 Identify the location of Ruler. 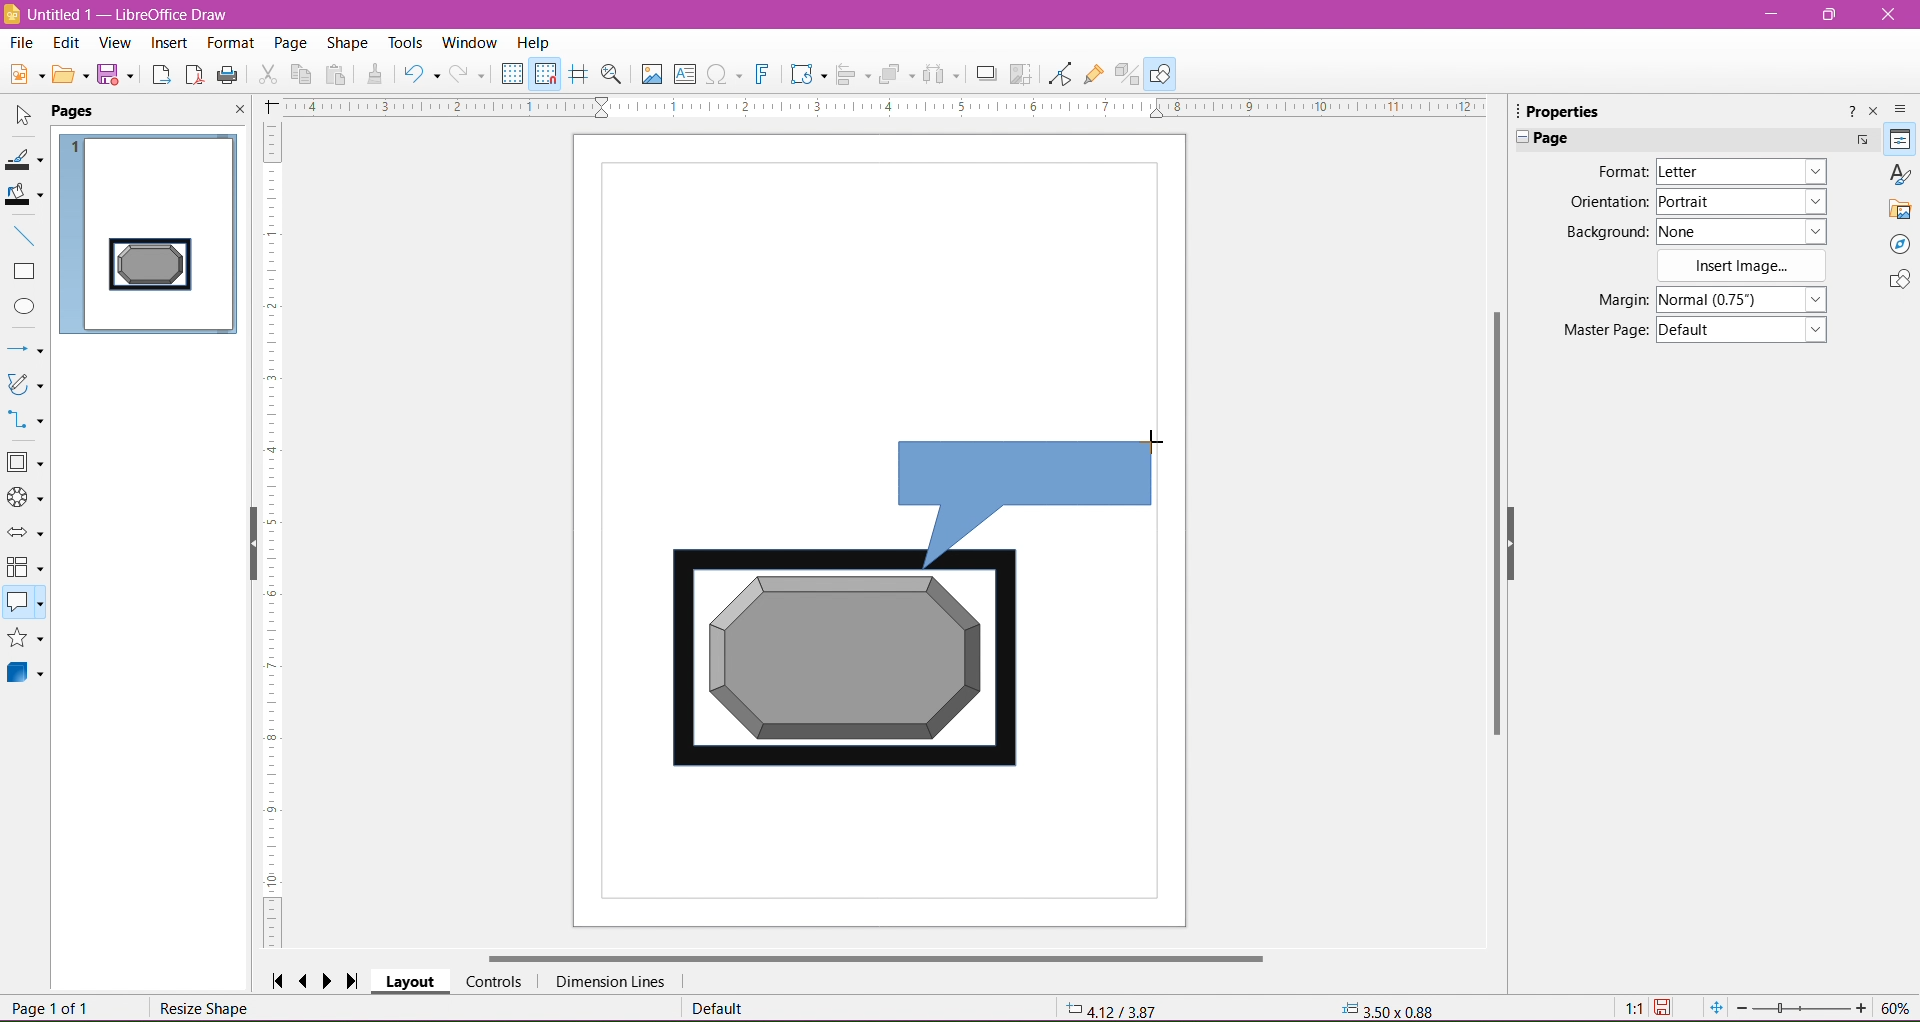
(276, 536).